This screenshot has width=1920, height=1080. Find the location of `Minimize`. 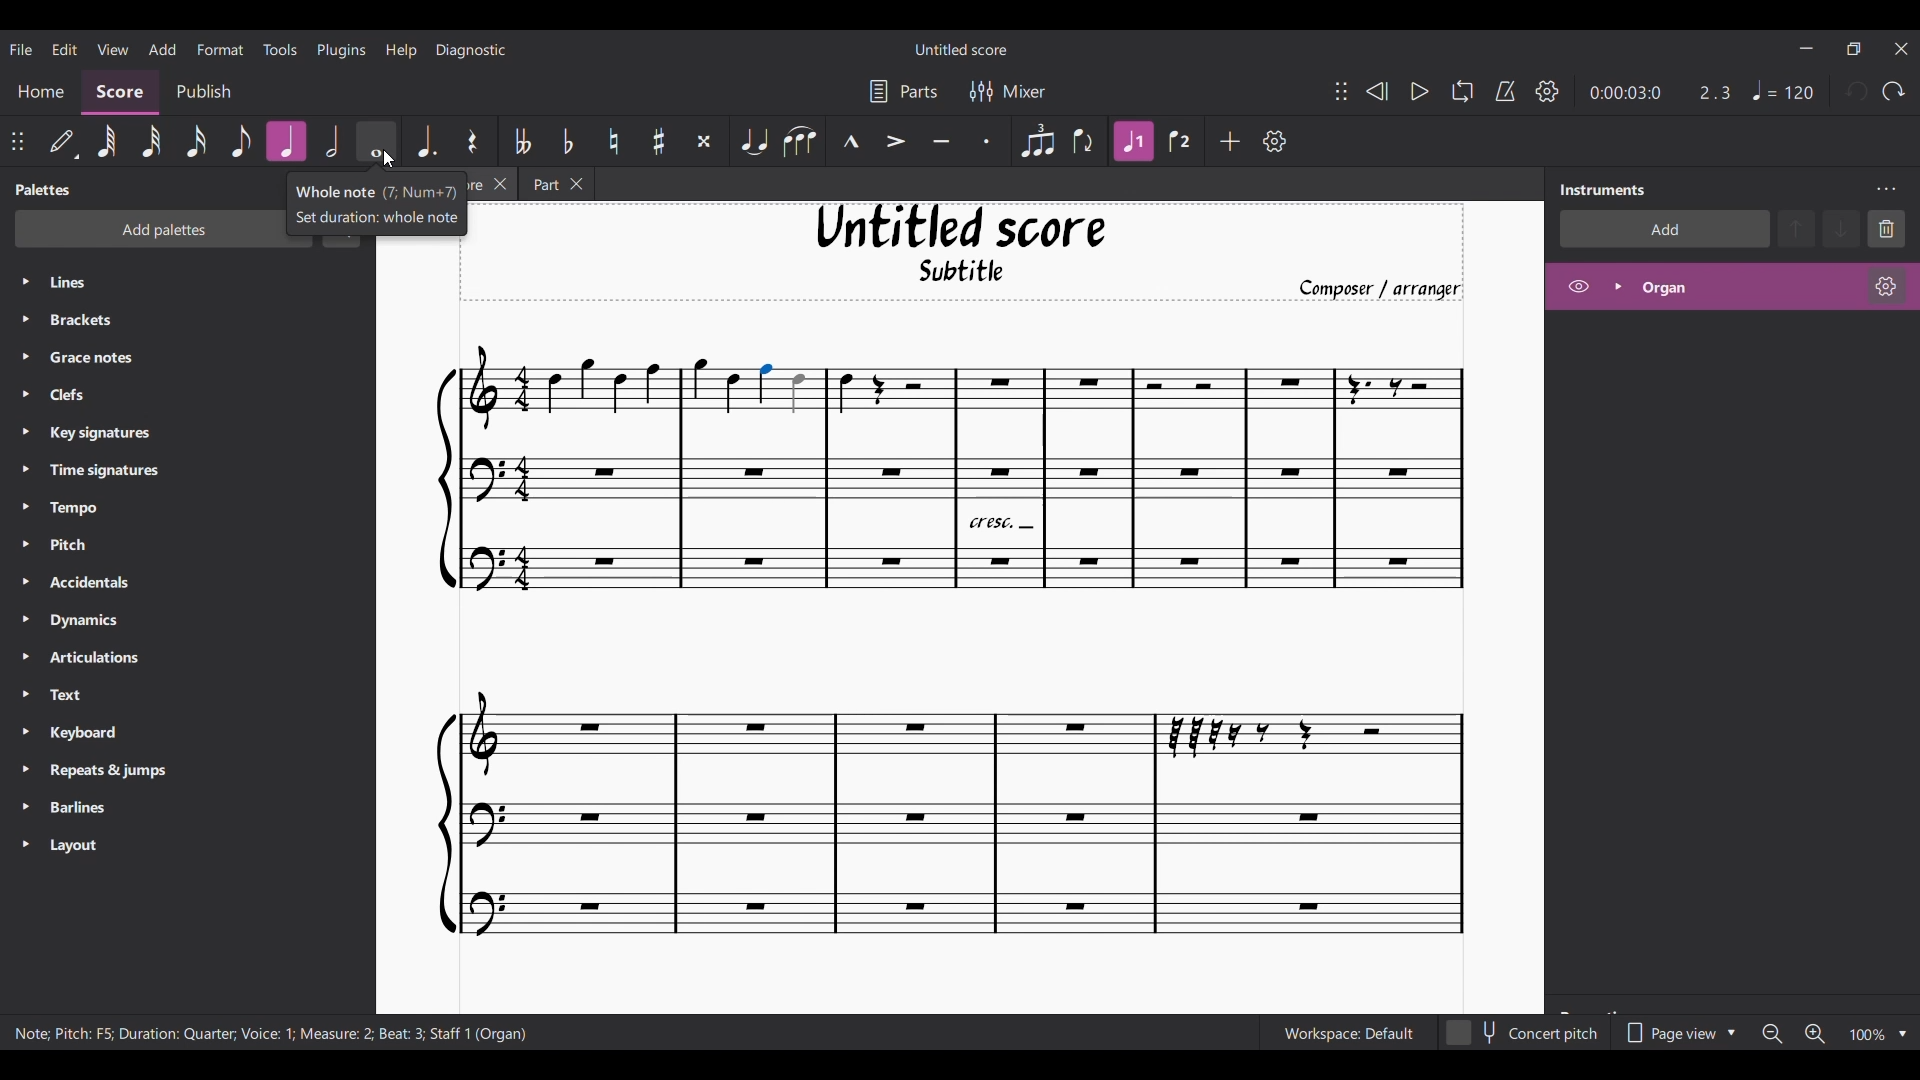

Minimize is located at coordinates (1808, 48).